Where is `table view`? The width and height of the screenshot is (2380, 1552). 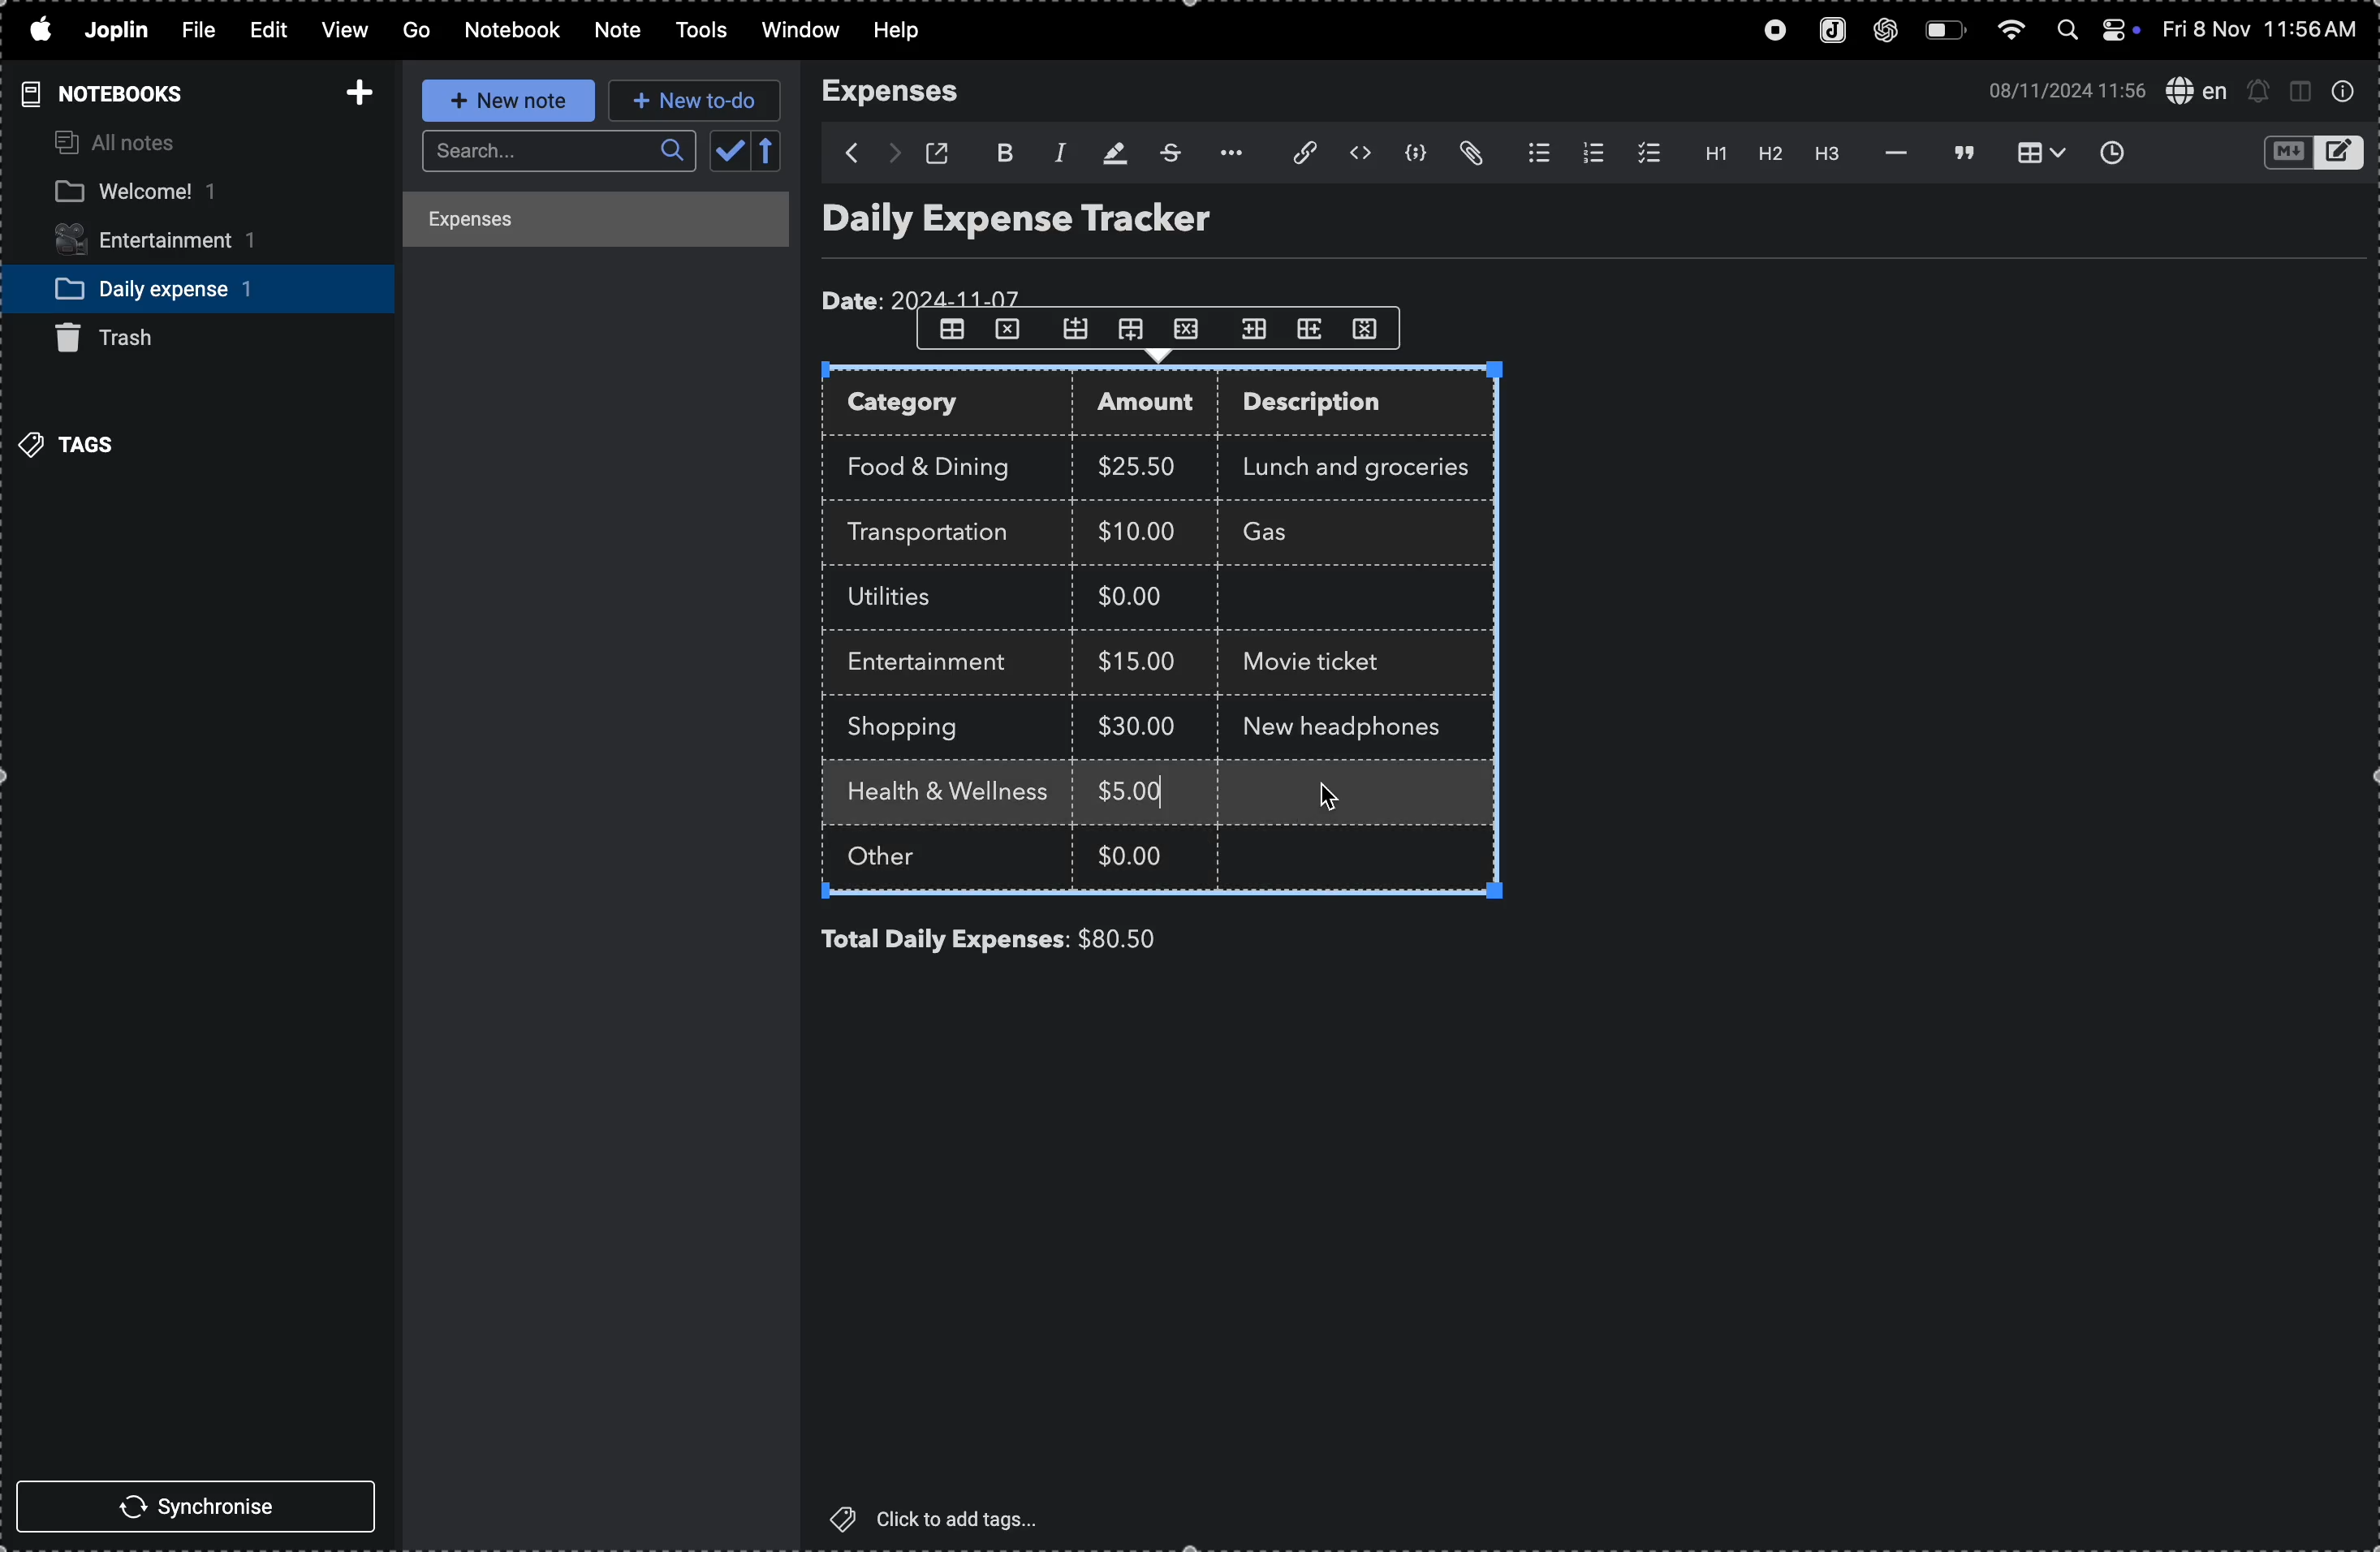
table view is located at coordinates (2032, 153).